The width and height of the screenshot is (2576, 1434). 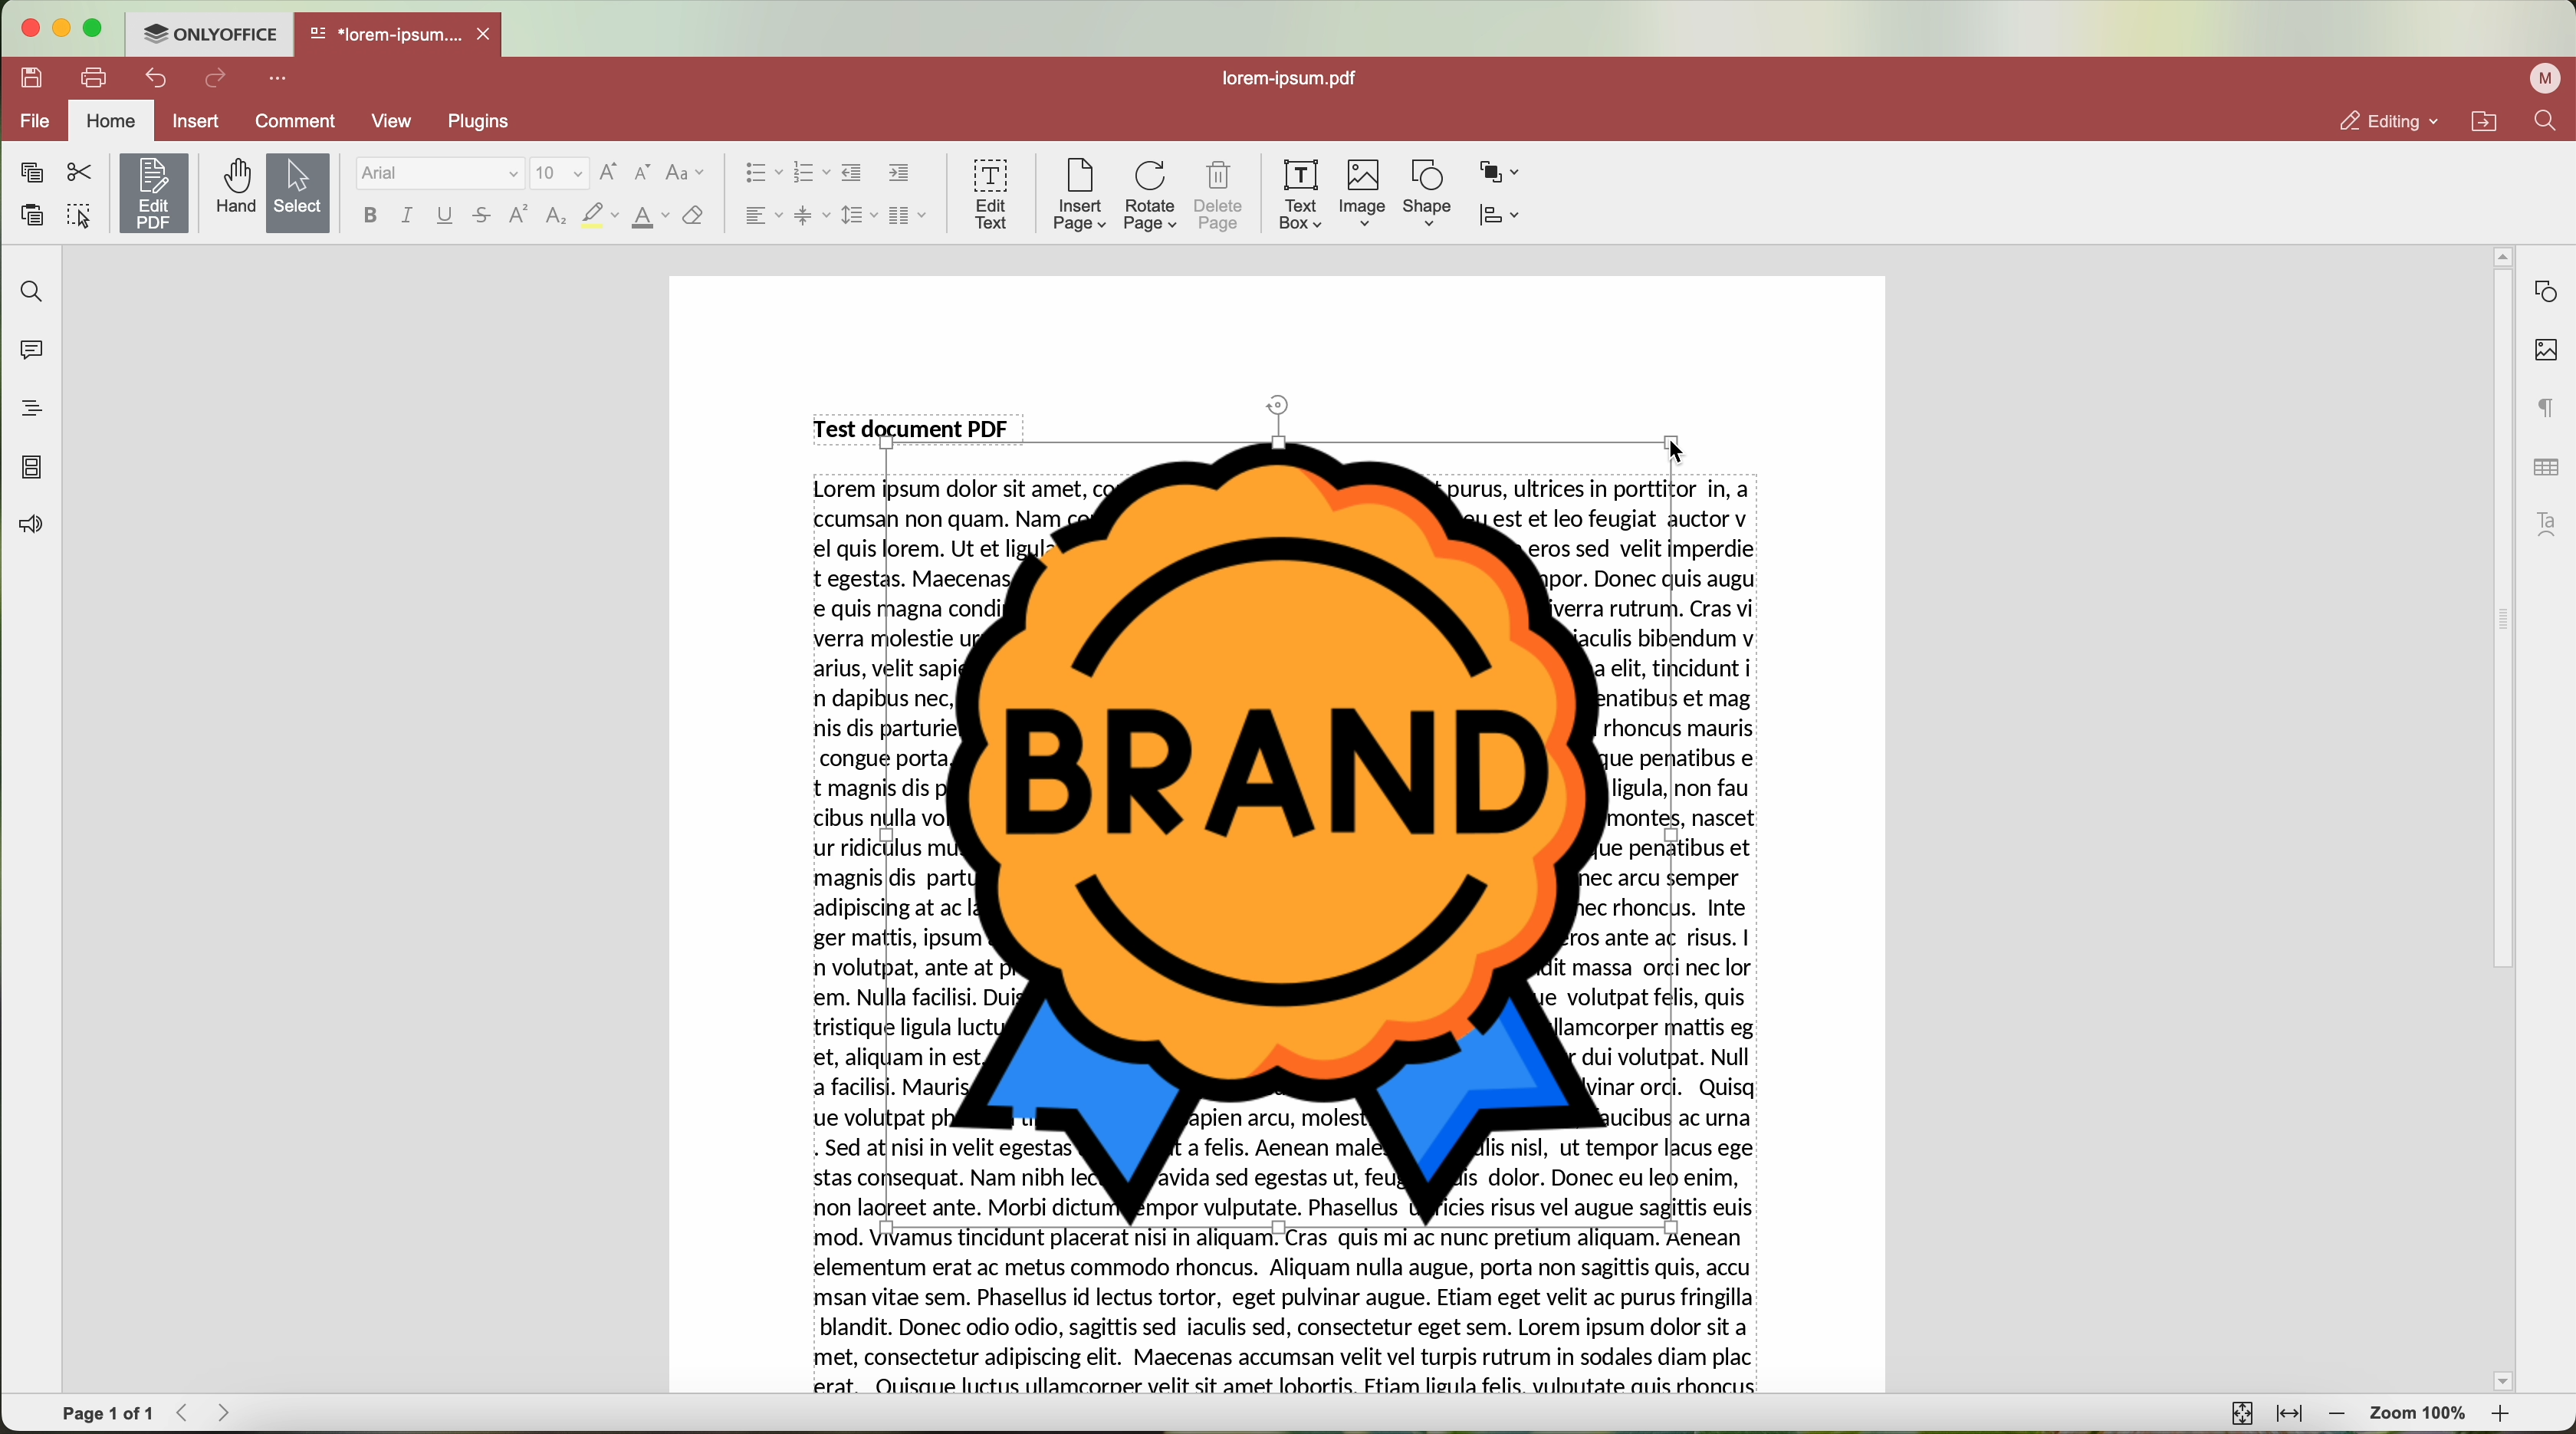 What do you see at coordinates (2338, 1414) in the screenshot?
I see `zoom out` at bounding box center [2338, 1414].